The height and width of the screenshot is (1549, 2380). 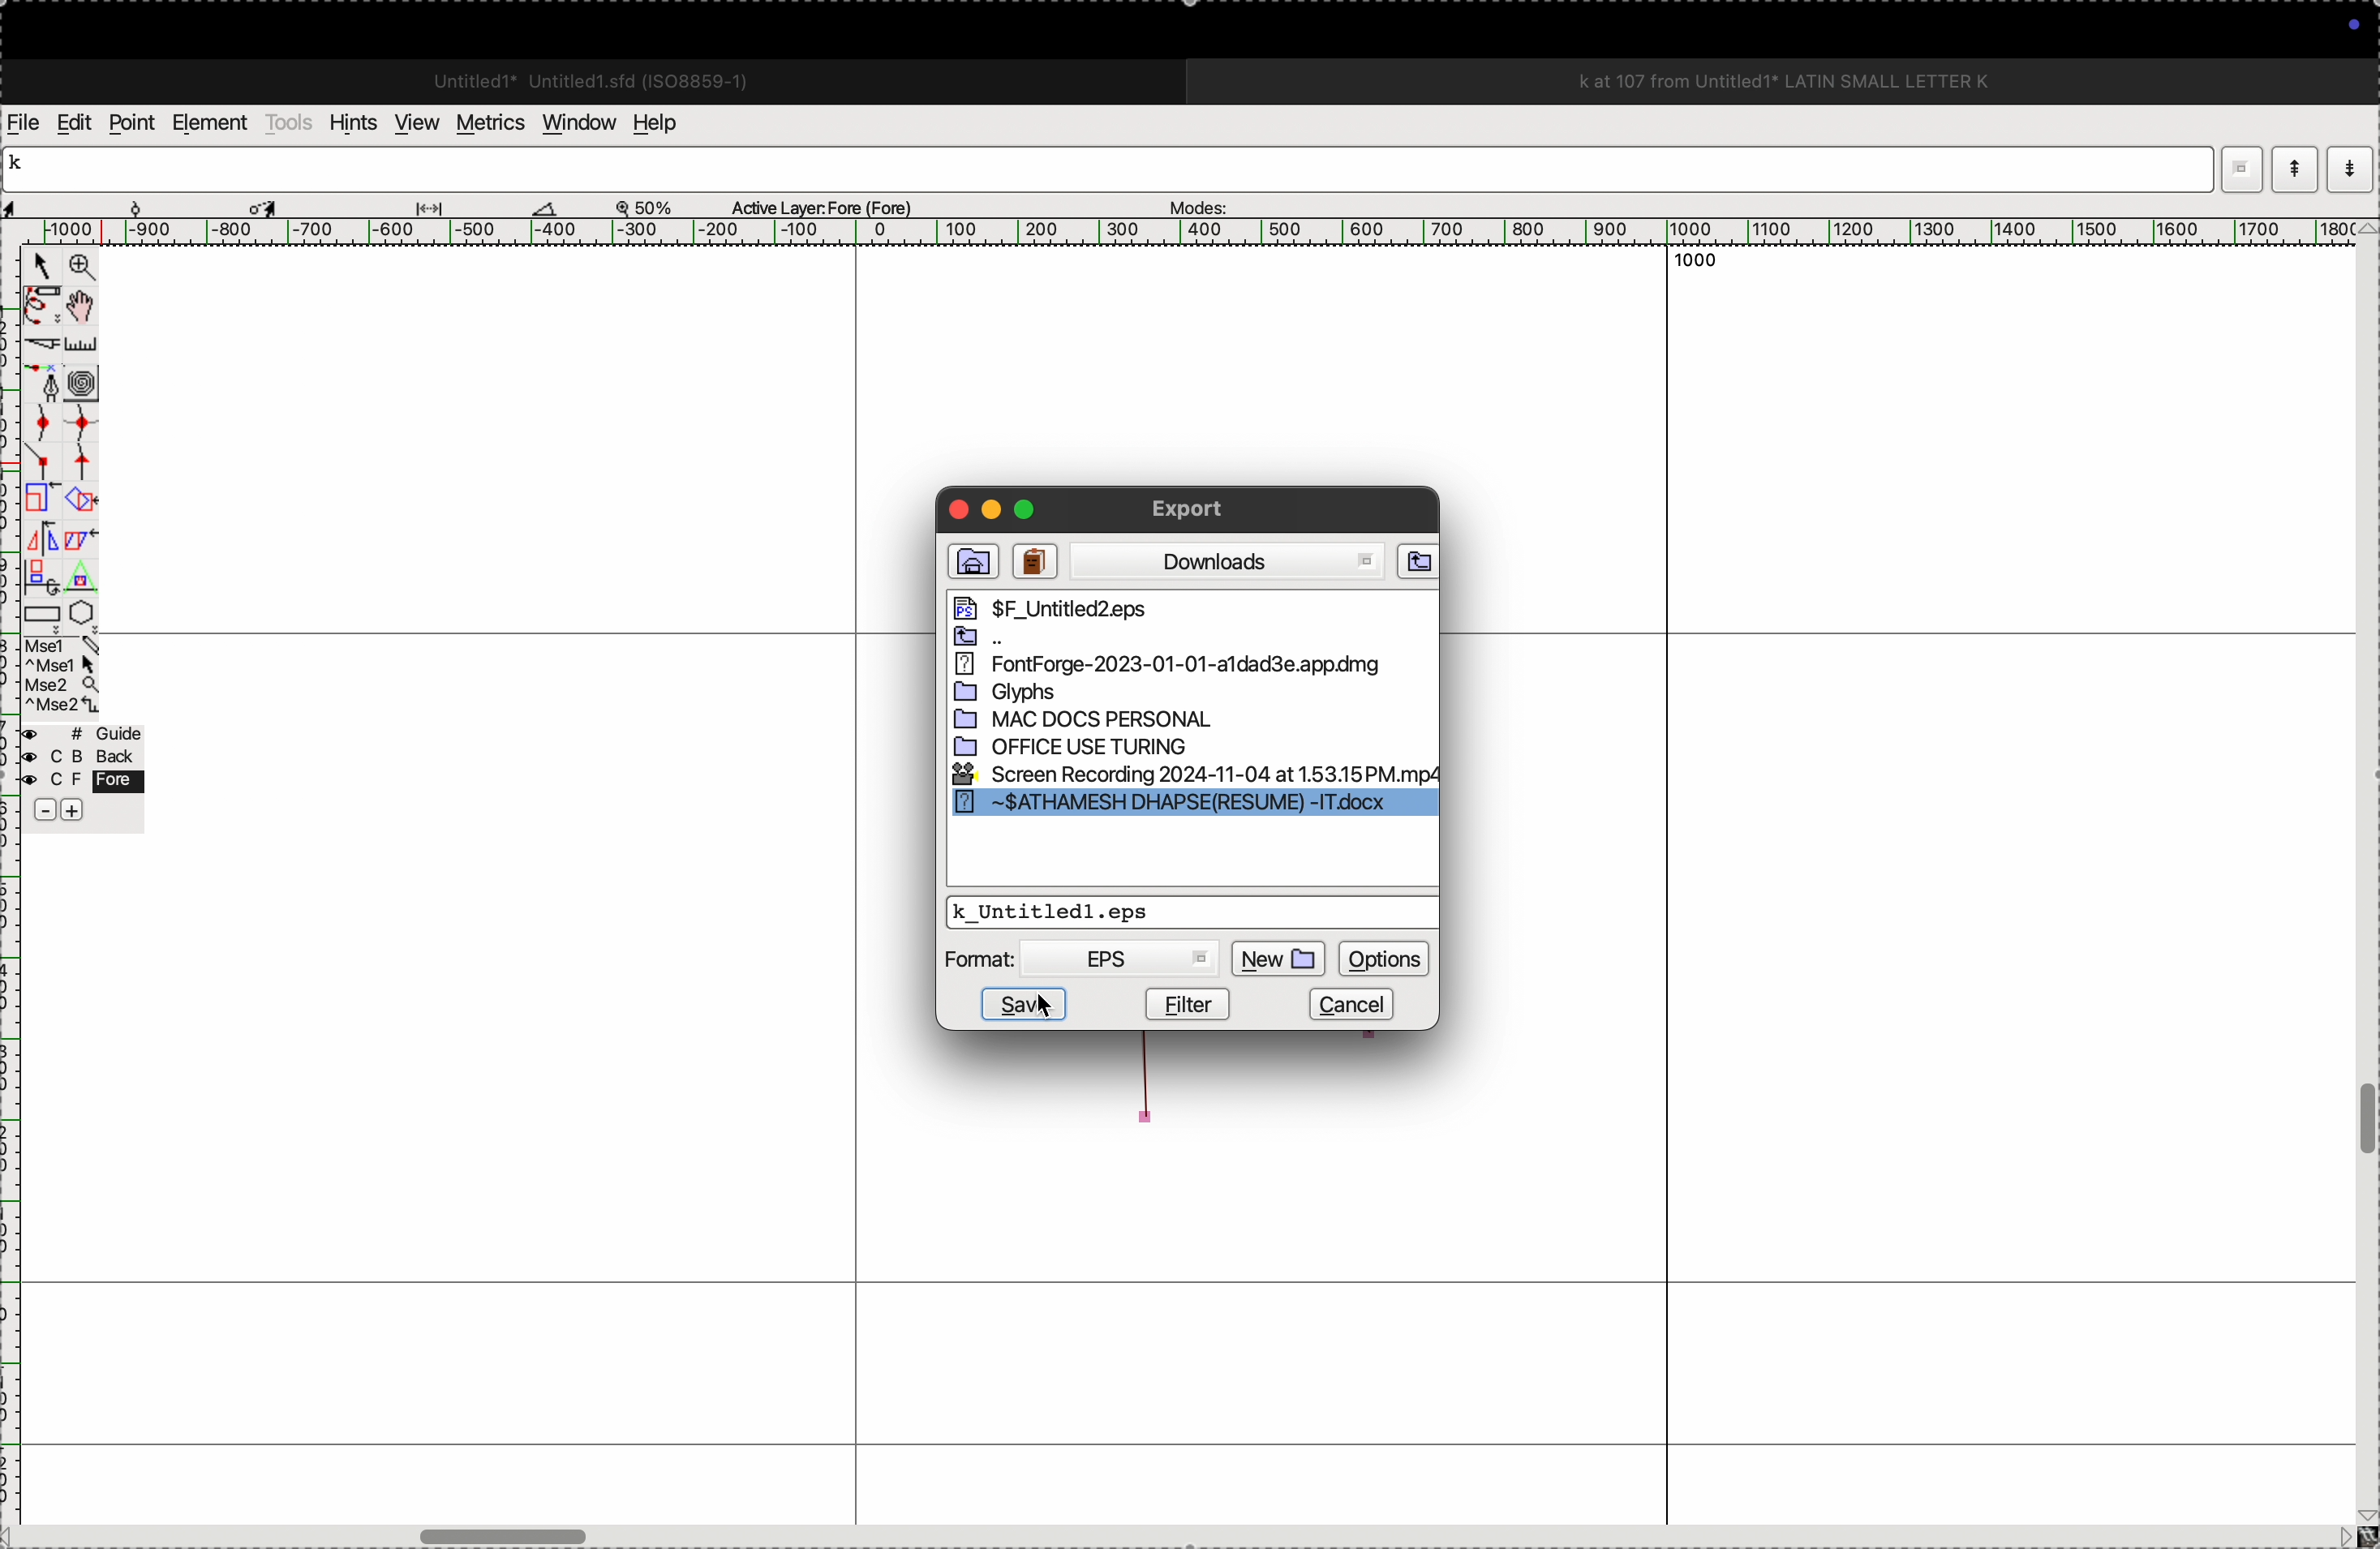 I want to click on , so click(x=1202, y=777).